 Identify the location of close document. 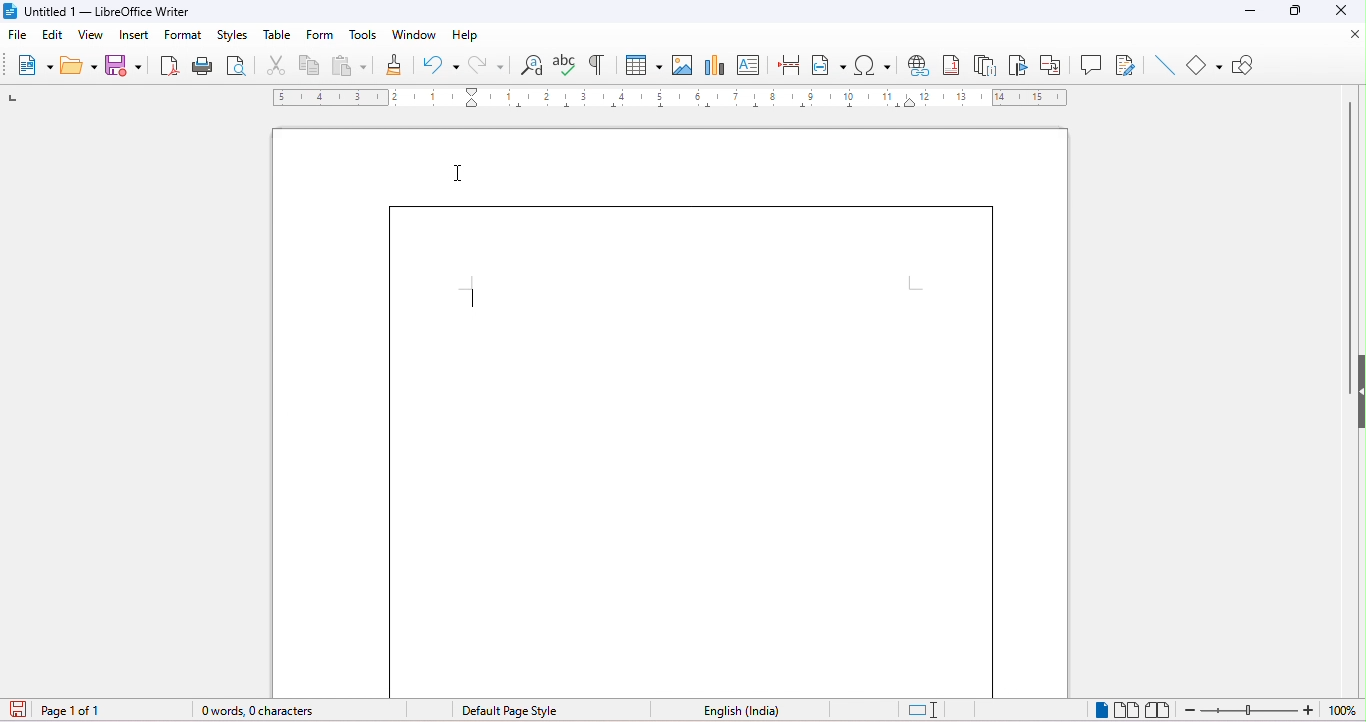
(1344, 34).